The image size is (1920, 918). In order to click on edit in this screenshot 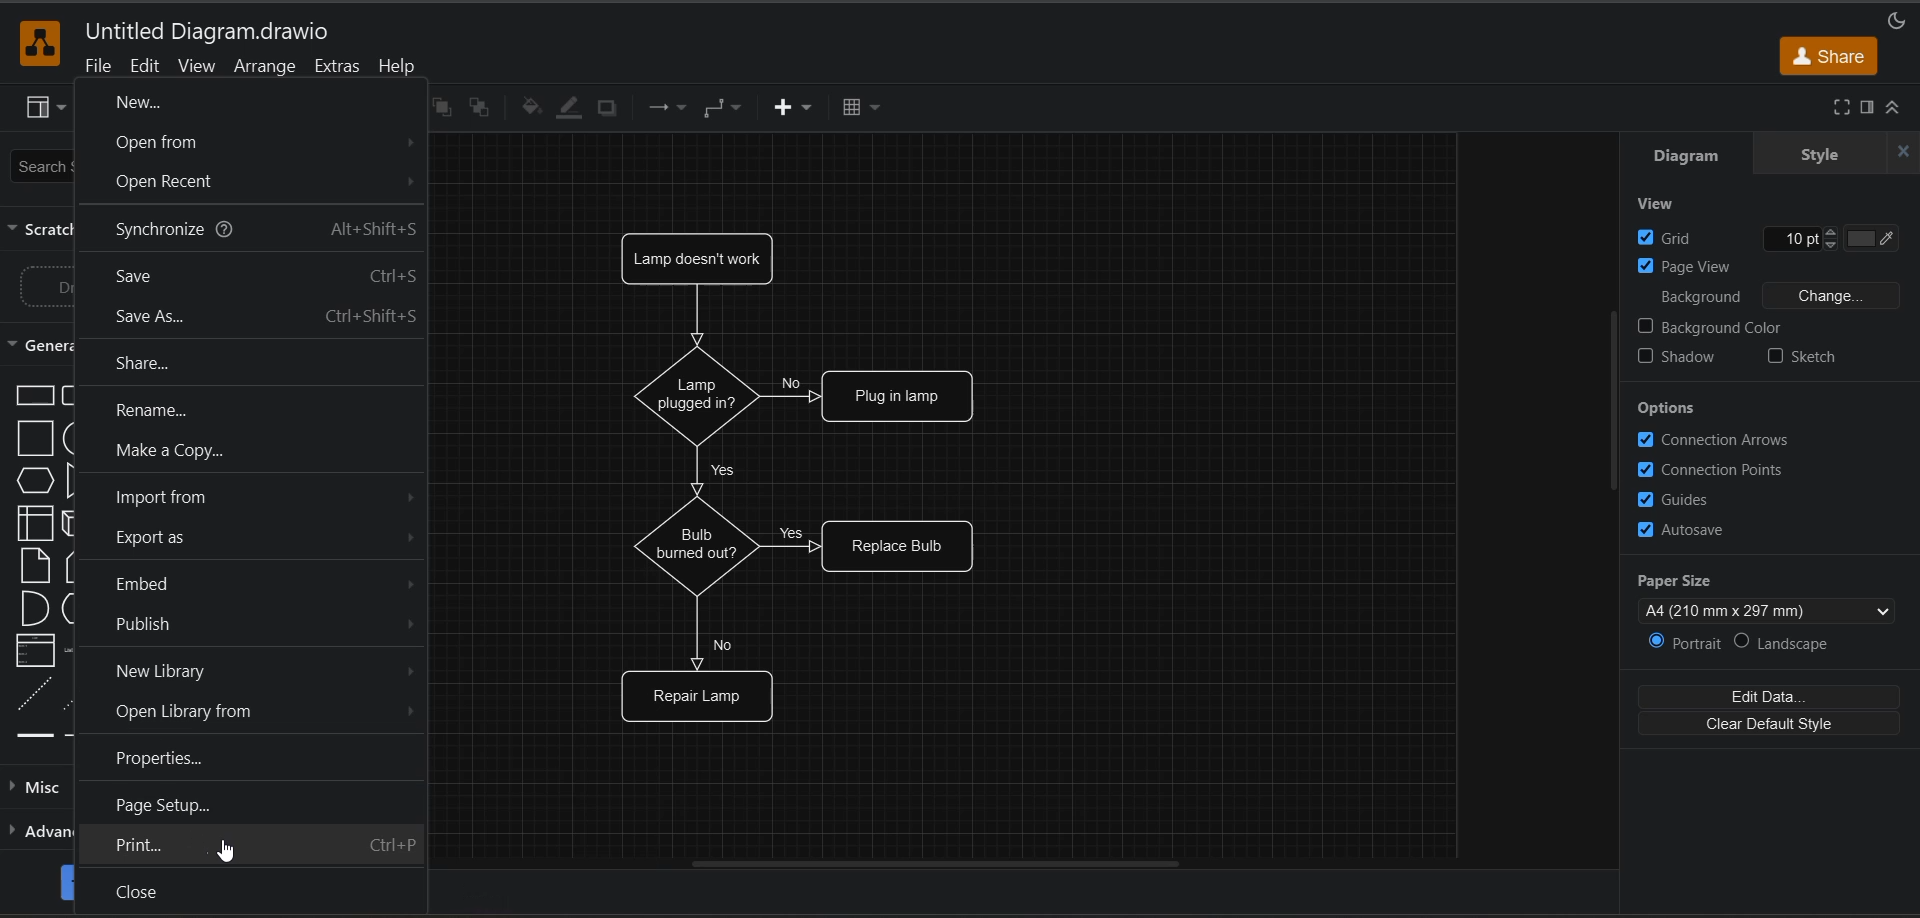, I will do `click(141, 68)`.